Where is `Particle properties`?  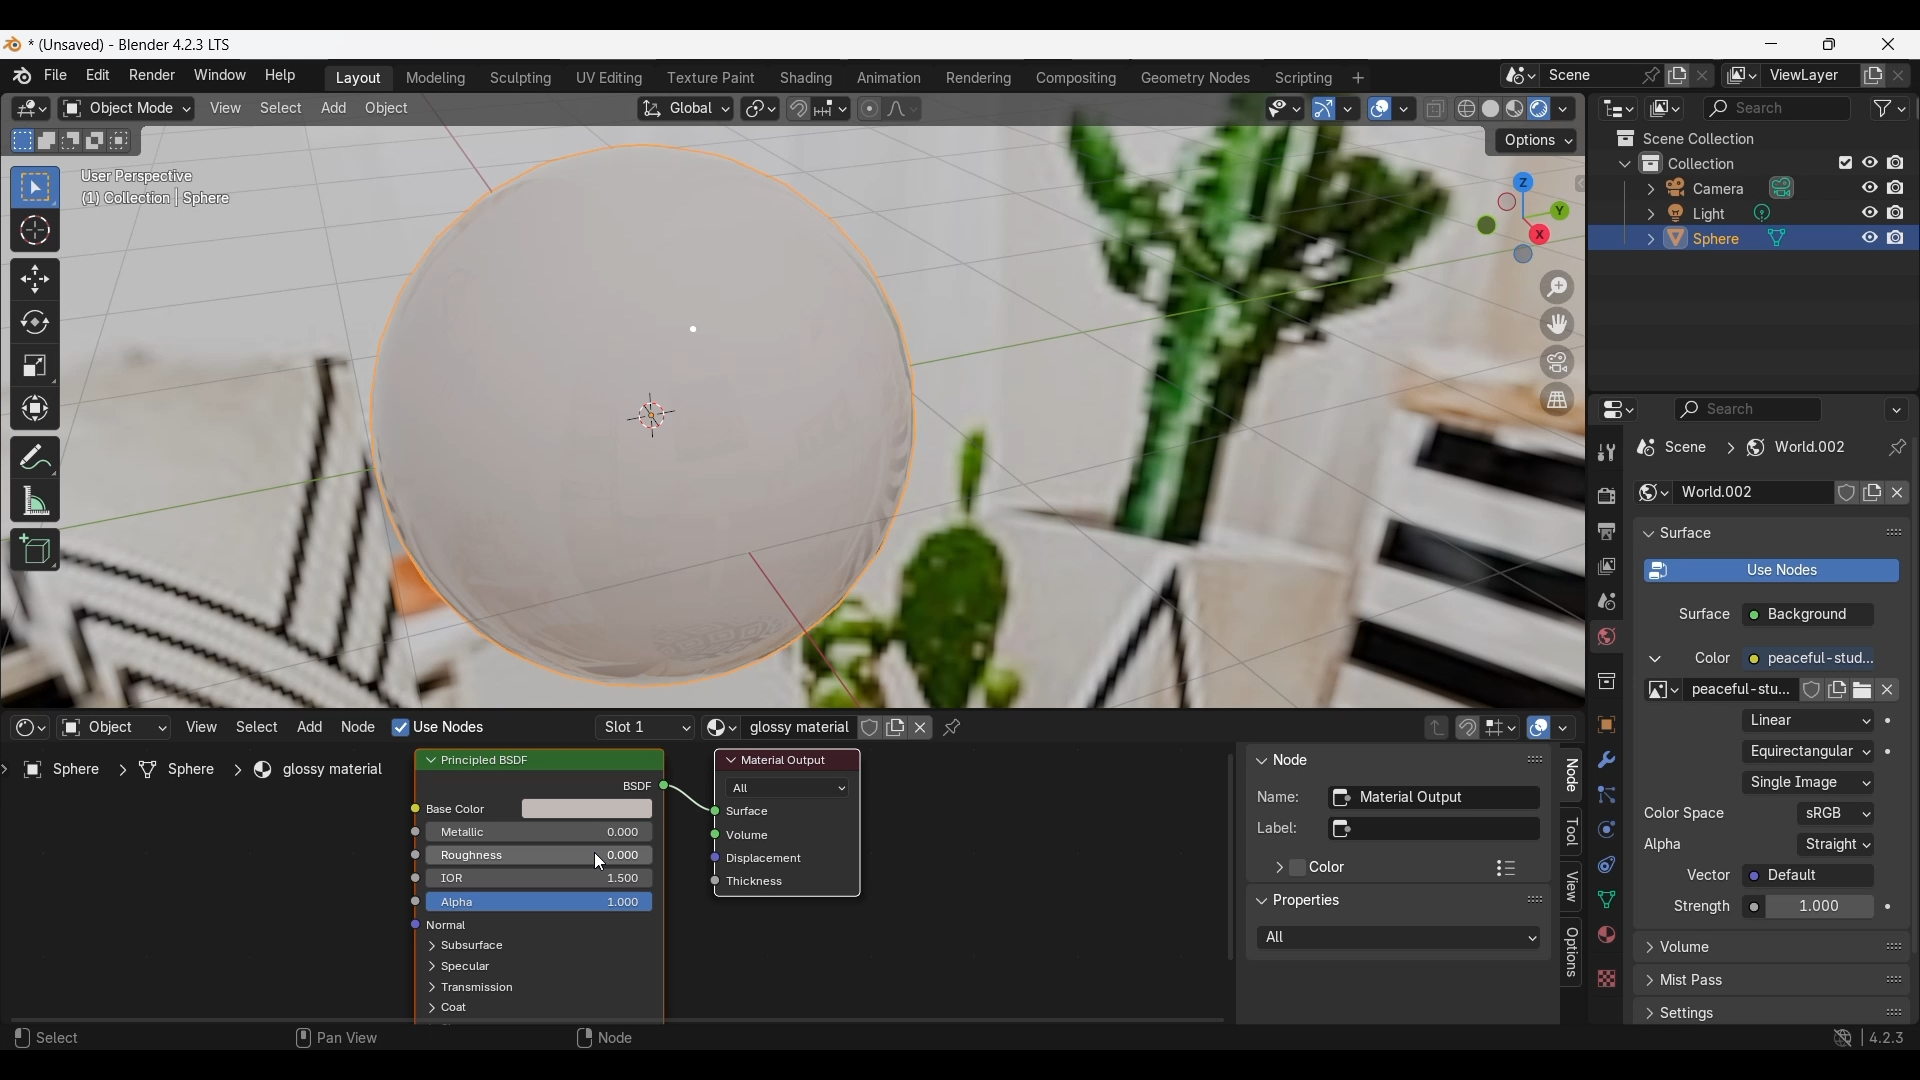
Particle properties is located at coordinates (1605, 795).